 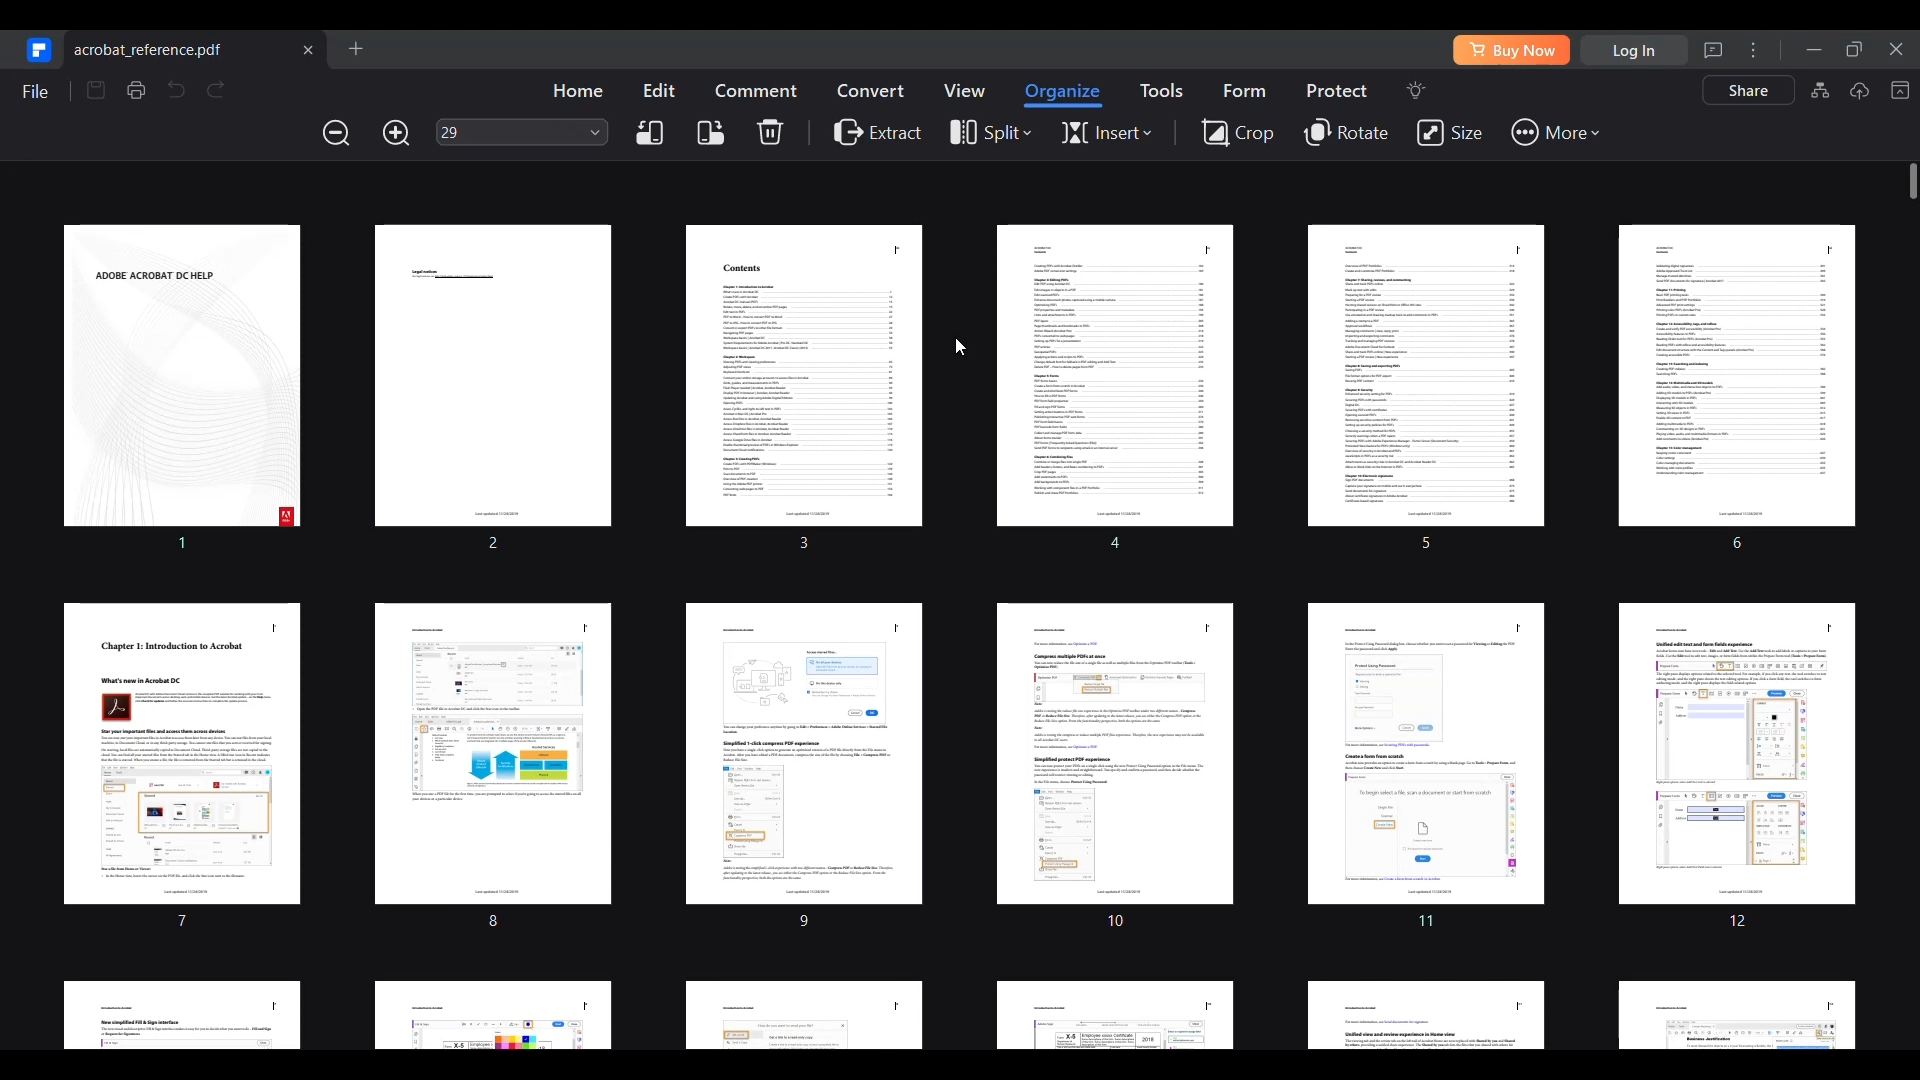 I want to click on Redo, so click(x=216, y=90).